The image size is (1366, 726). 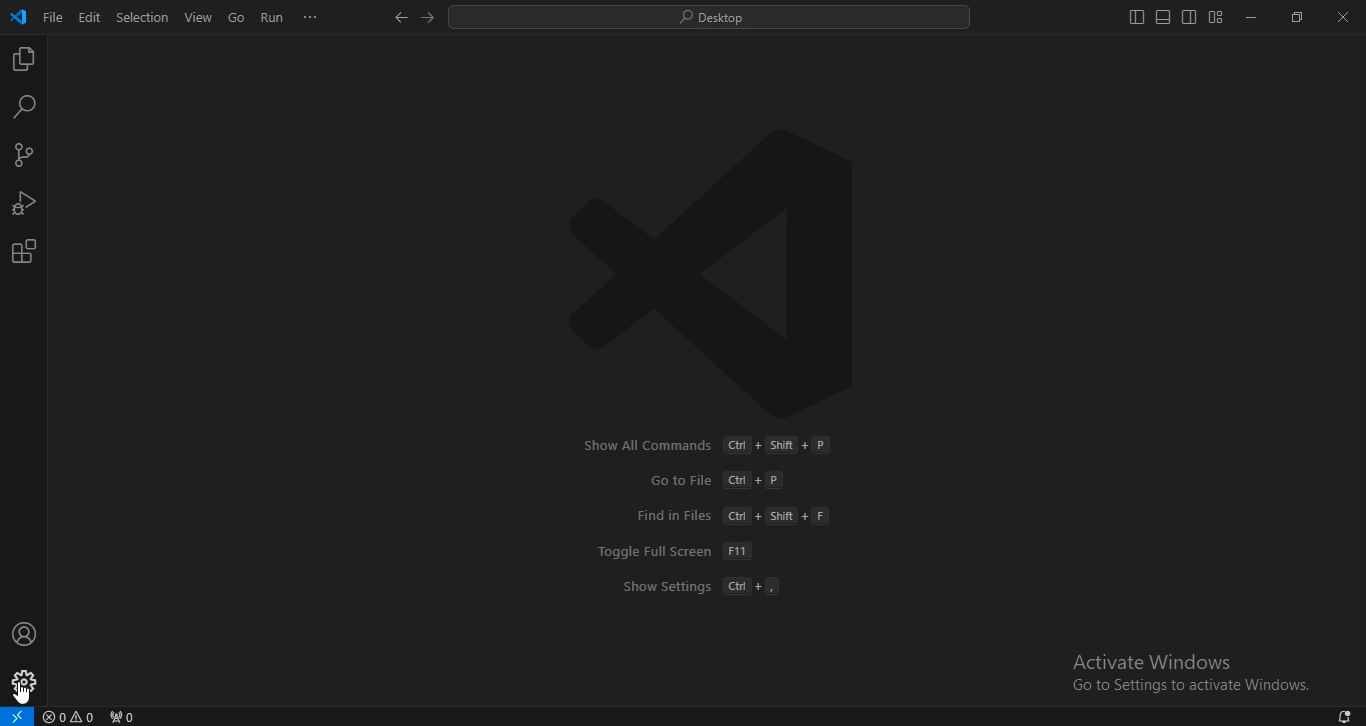 I want to click on run and debug, so click(x=23, y=205).